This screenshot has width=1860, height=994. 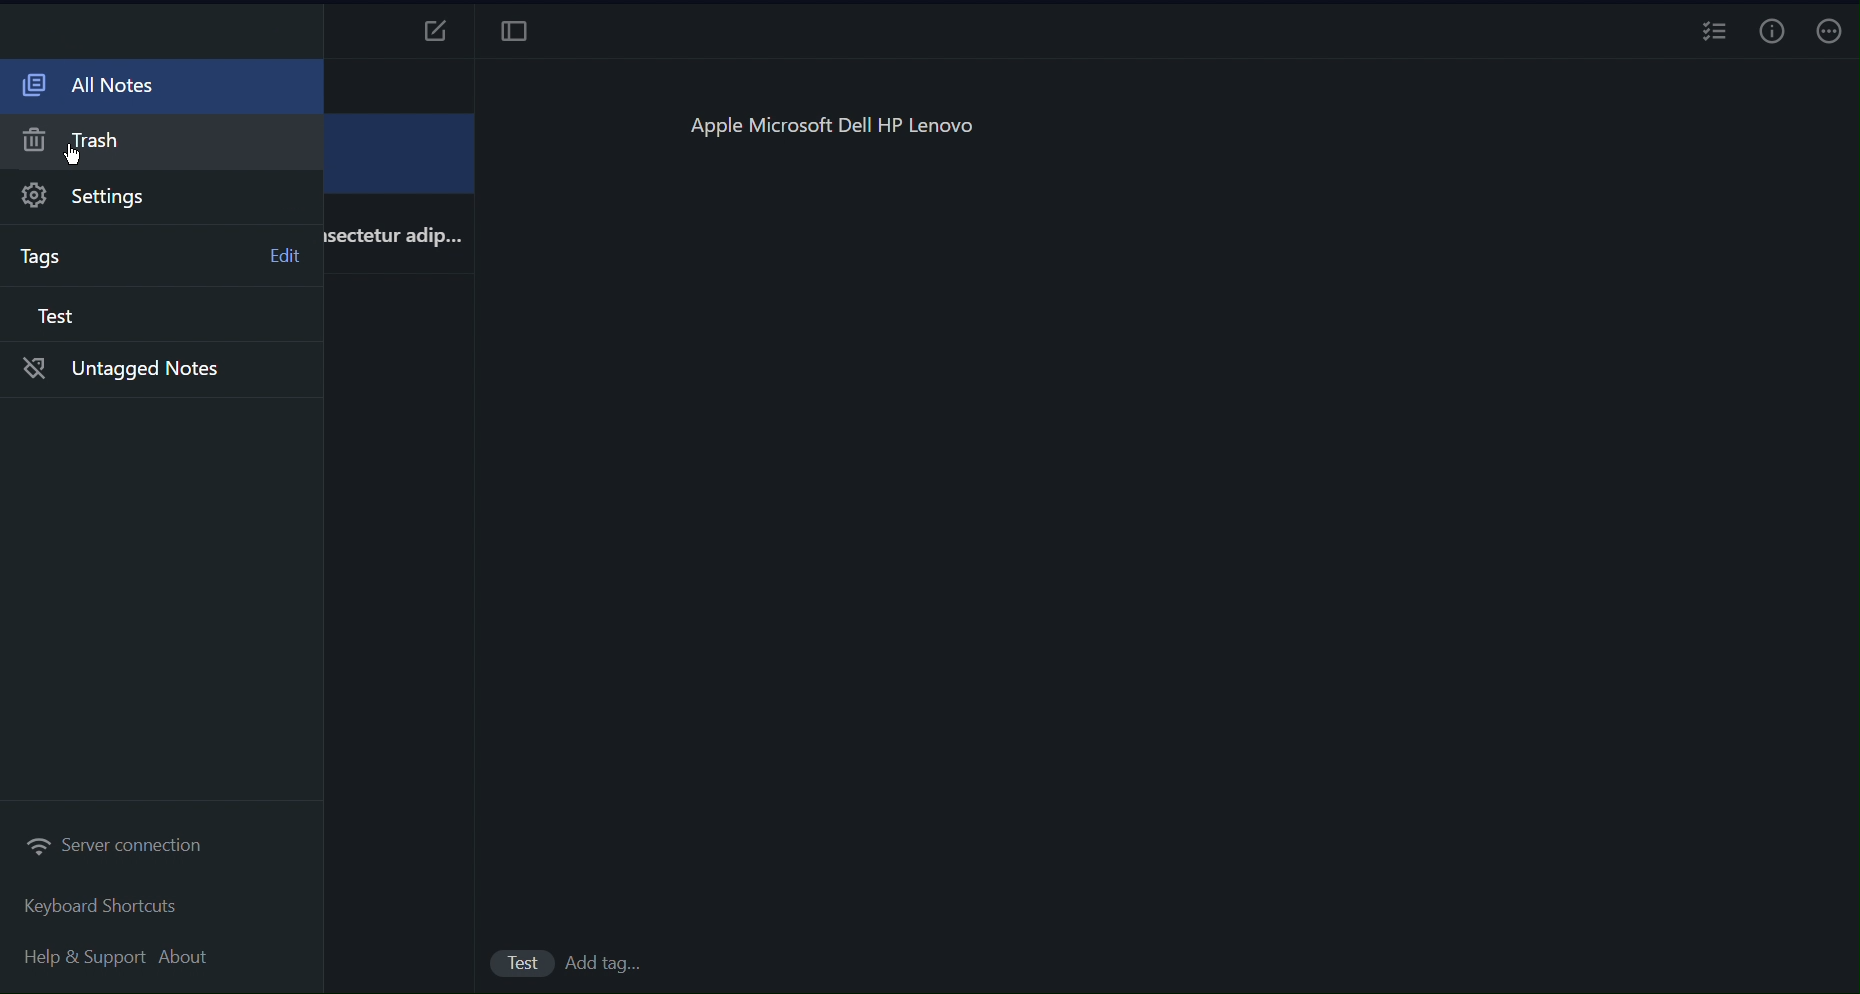 I want to click on Help and Support, so click(x=82, y=954).